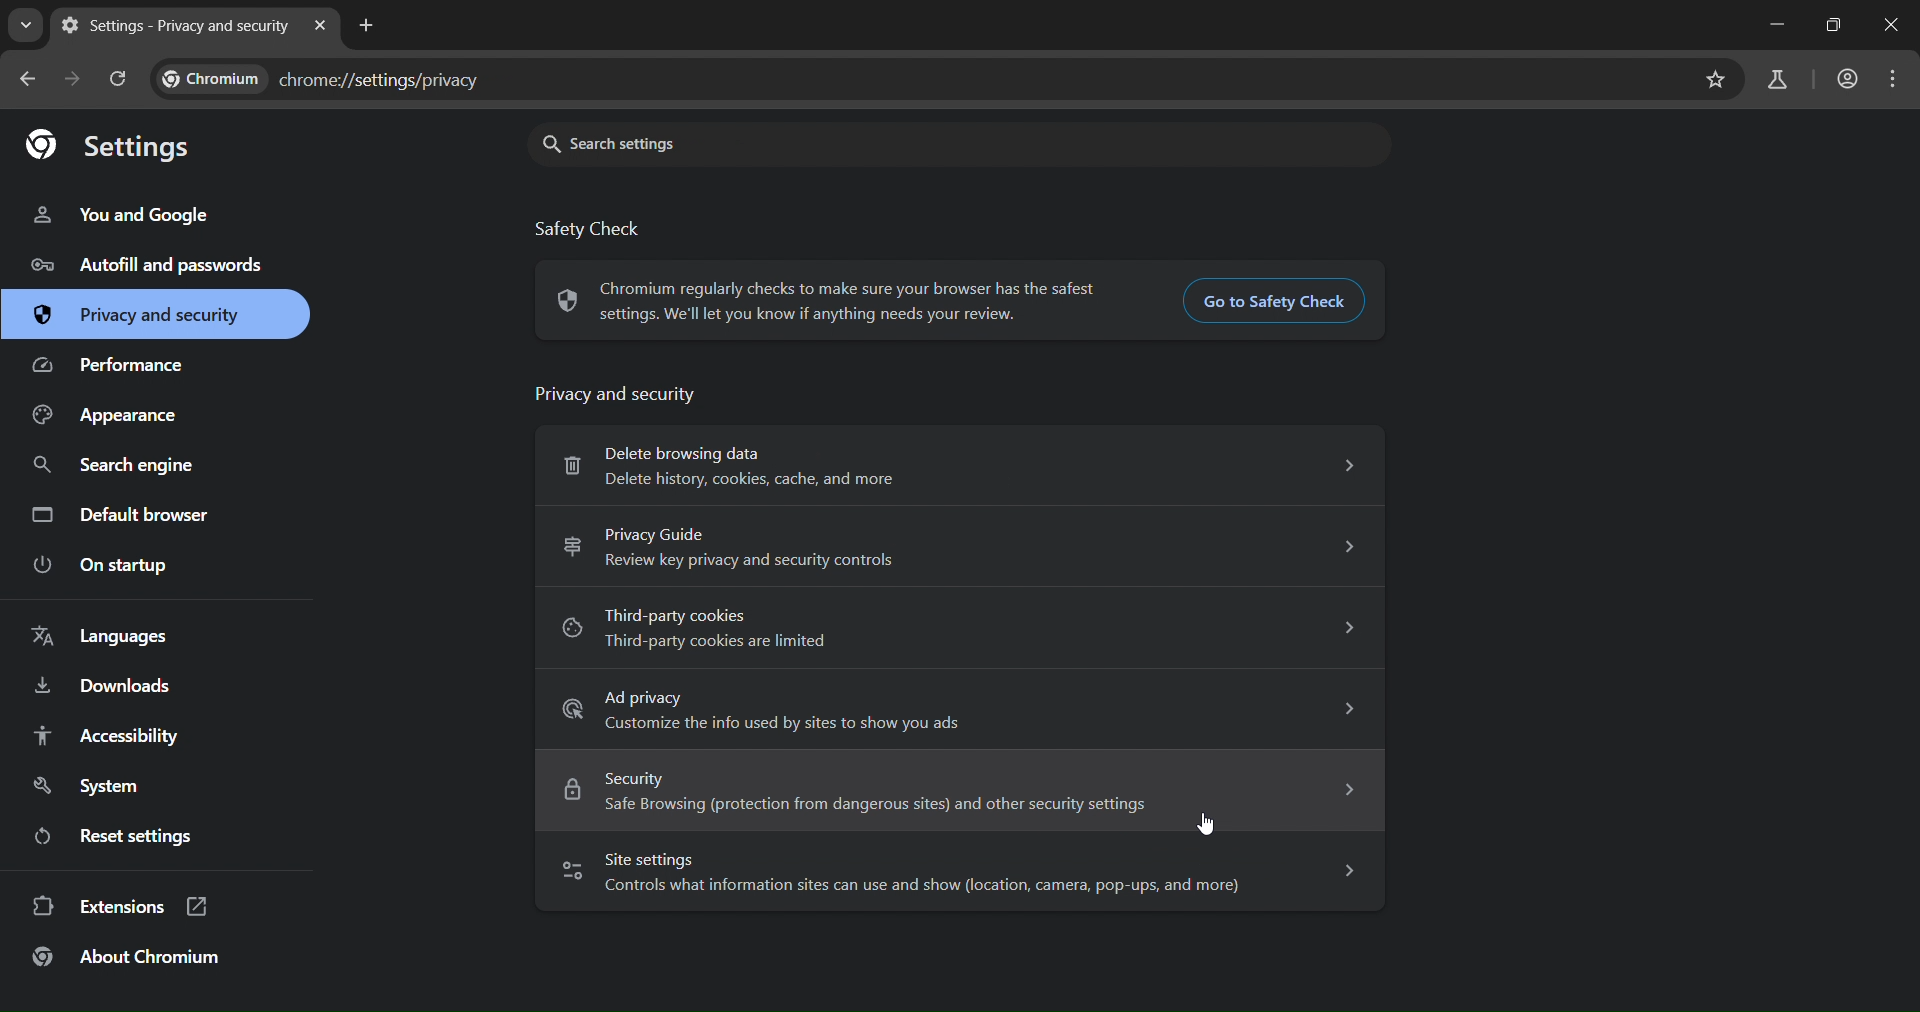  Describe the element at coordinates (172, 25) in the screenshot. I see `Settings - Privacy and security` at that location.